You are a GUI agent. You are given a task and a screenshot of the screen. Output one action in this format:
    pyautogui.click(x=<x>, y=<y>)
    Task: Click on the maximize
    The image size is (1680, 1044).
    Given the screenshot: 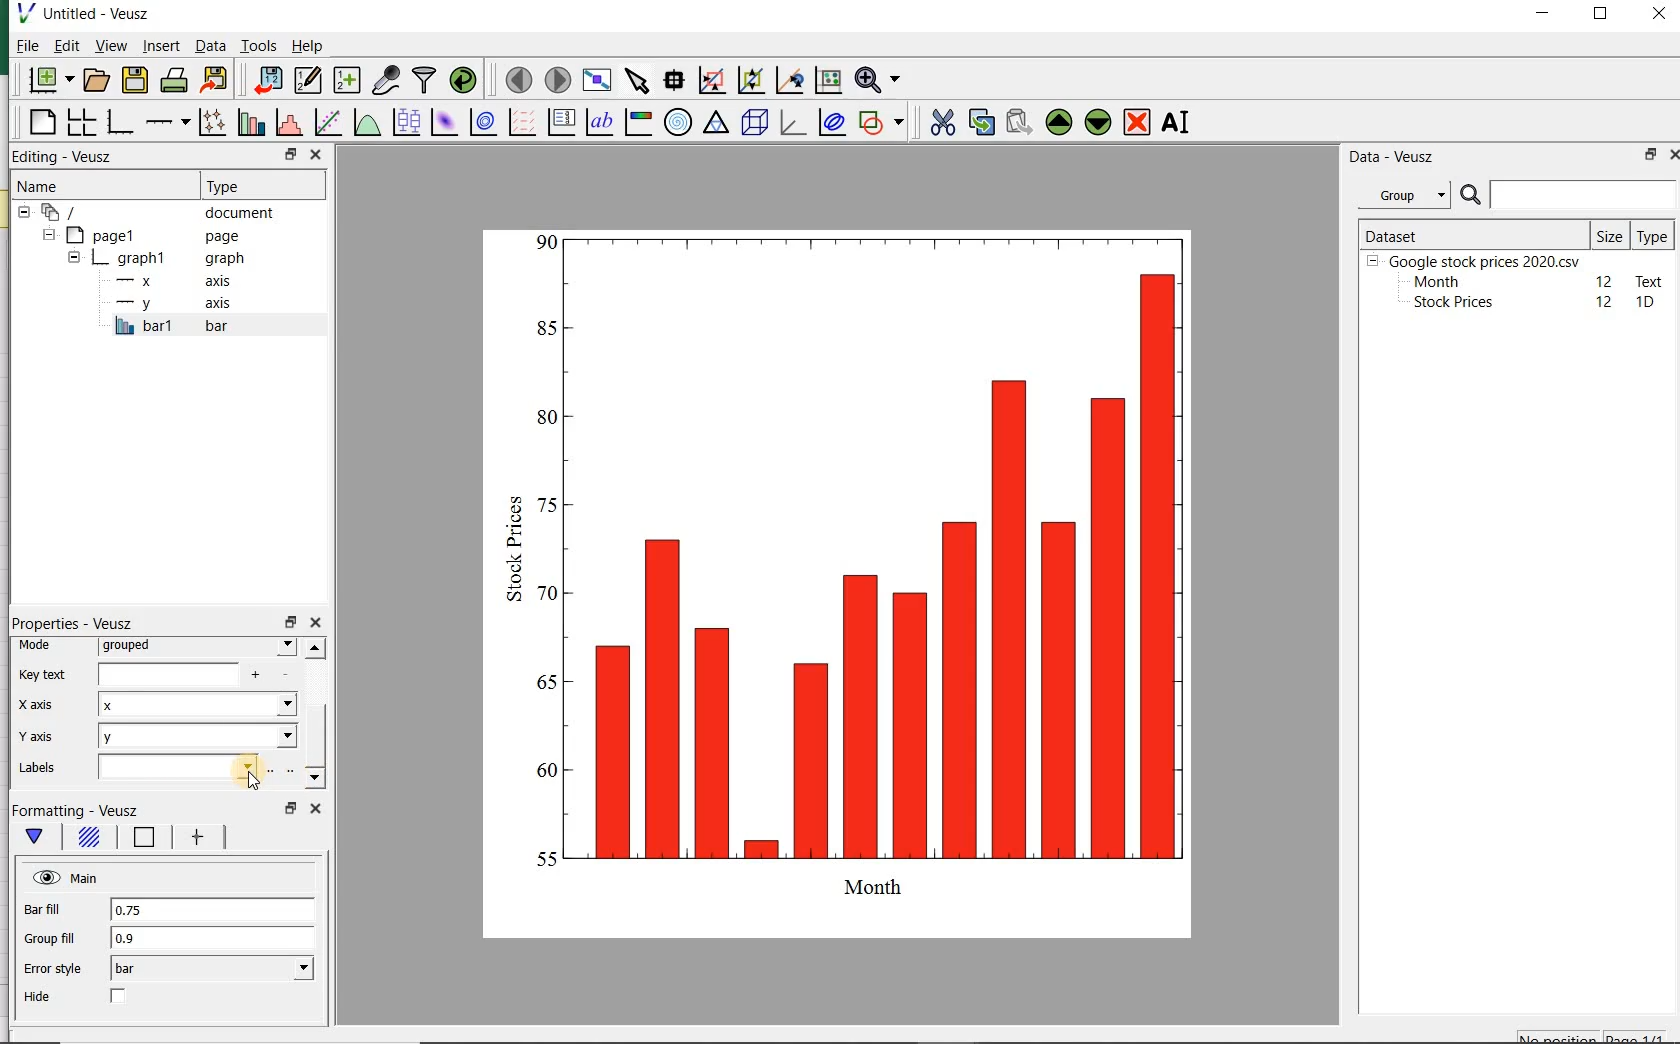 What is the action you would take?
    pyautogui.click(x=1604, y=16)
    